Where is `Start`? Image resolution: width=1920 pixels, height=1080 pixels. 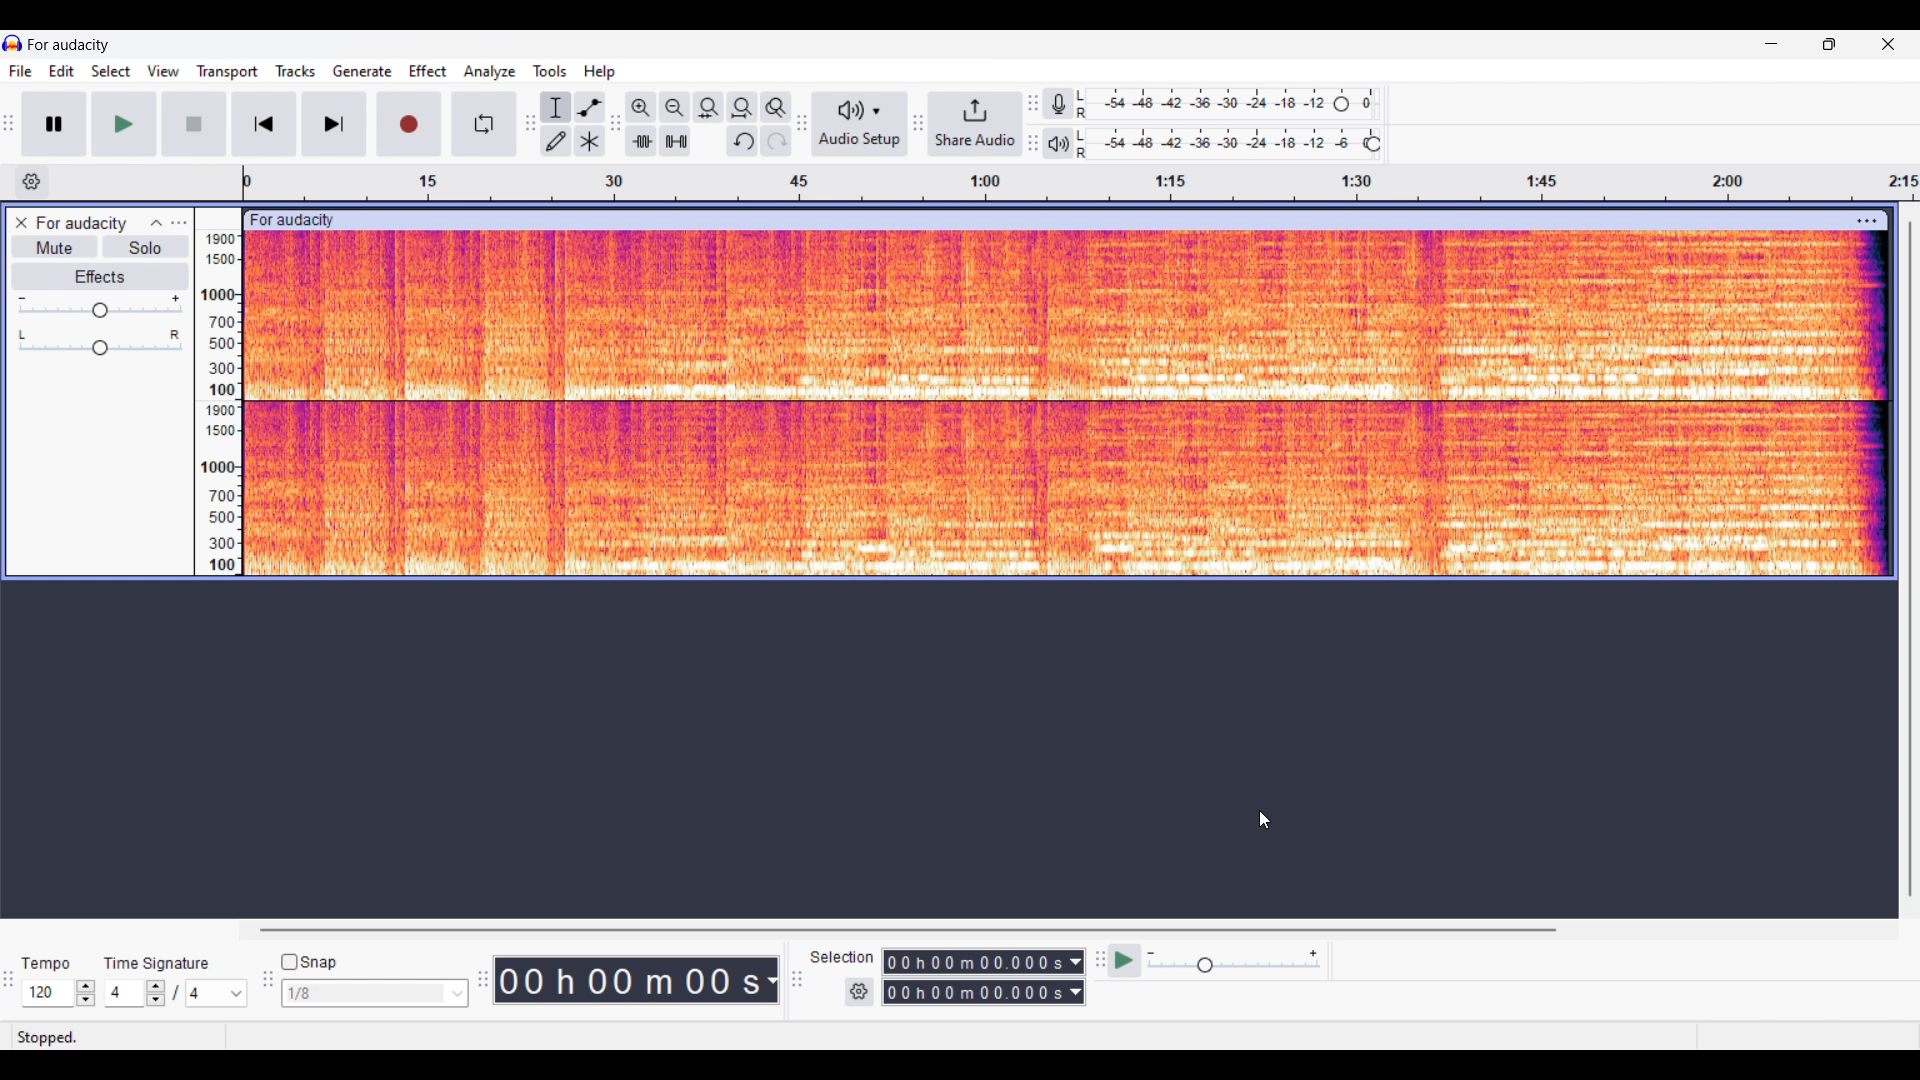
Start is located at coordinates (195, 124).